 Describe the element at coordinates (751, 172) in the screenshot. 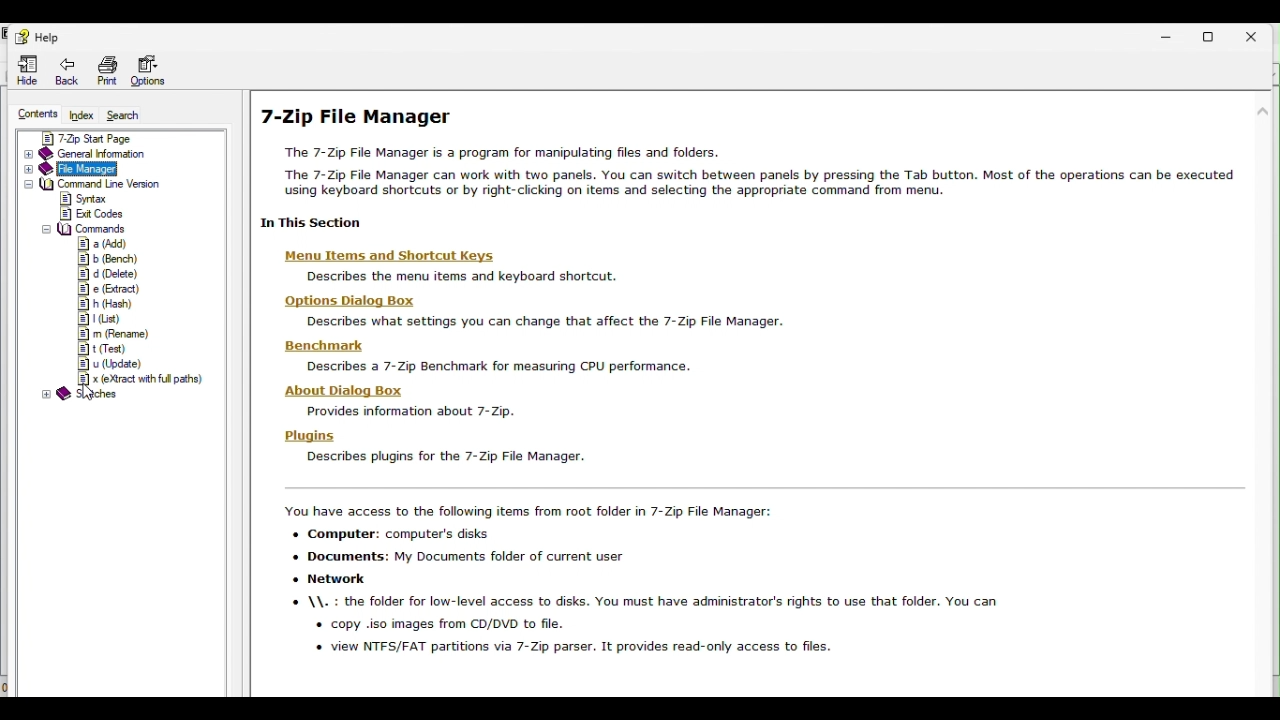

I see `text` at that location.